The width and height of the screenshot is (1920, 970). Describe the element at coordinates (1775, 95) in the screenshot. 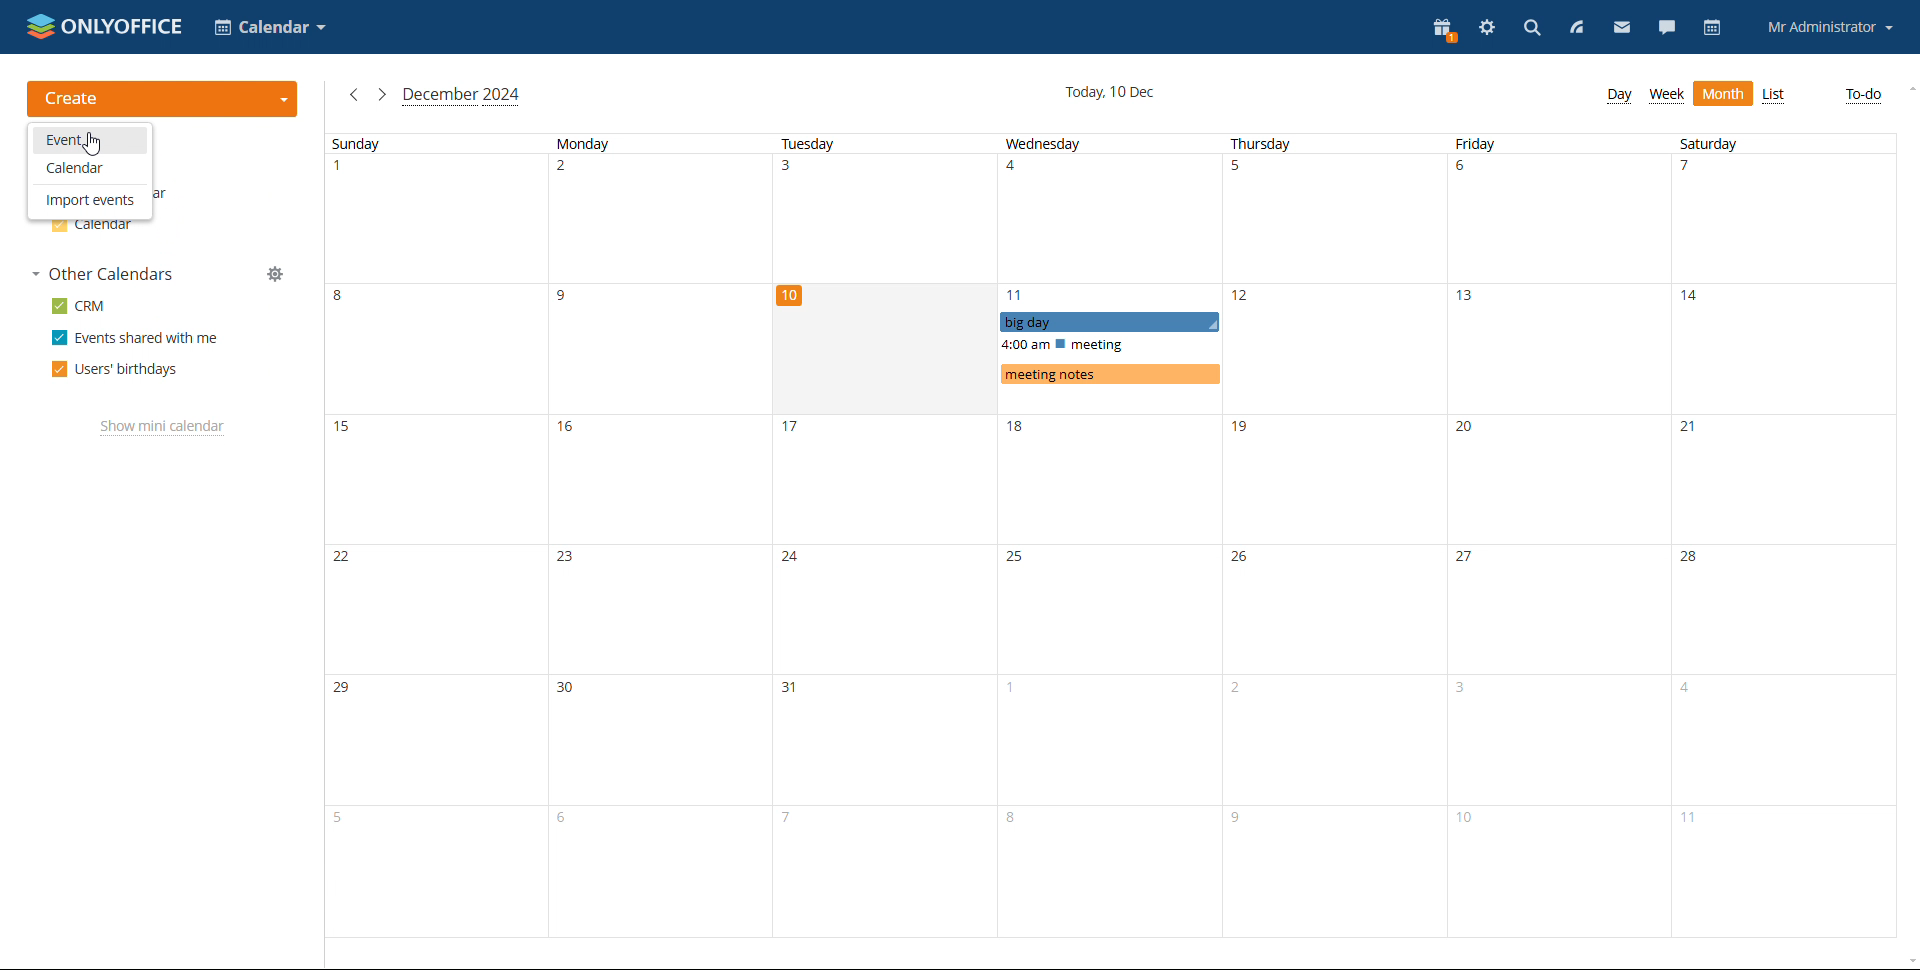

I see `list view` at that location.